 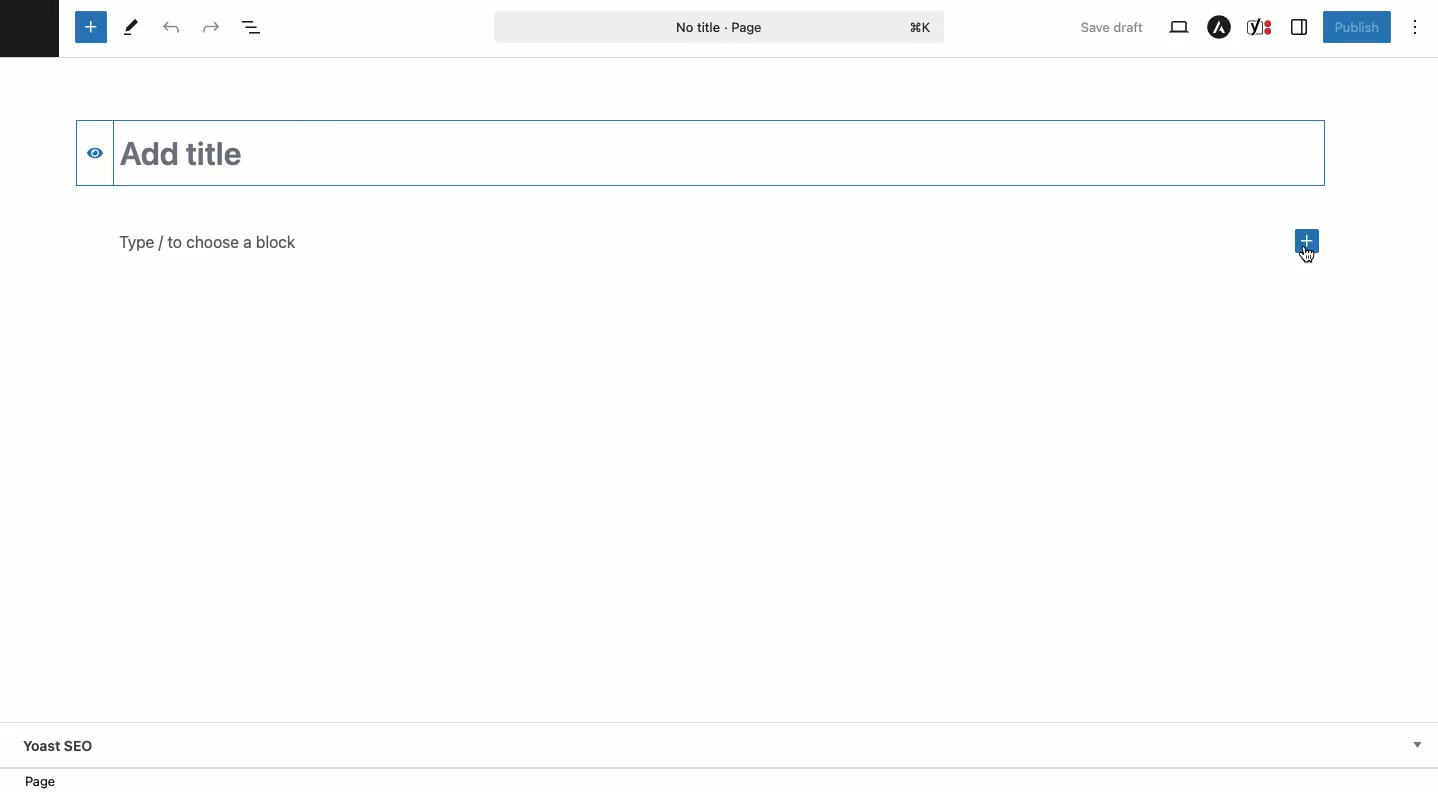 I want to click on Add block, so click(x=91, y=28).